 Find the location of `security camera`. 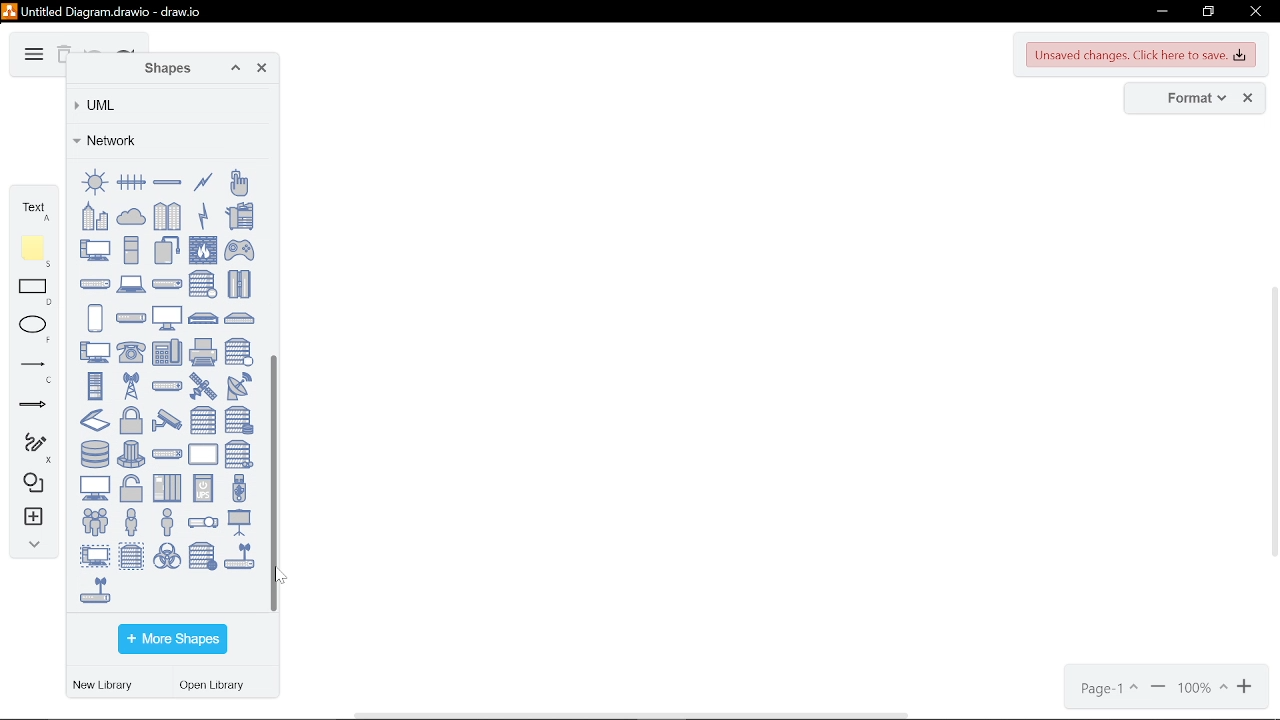

security camera is located at coordinates (167, 420).